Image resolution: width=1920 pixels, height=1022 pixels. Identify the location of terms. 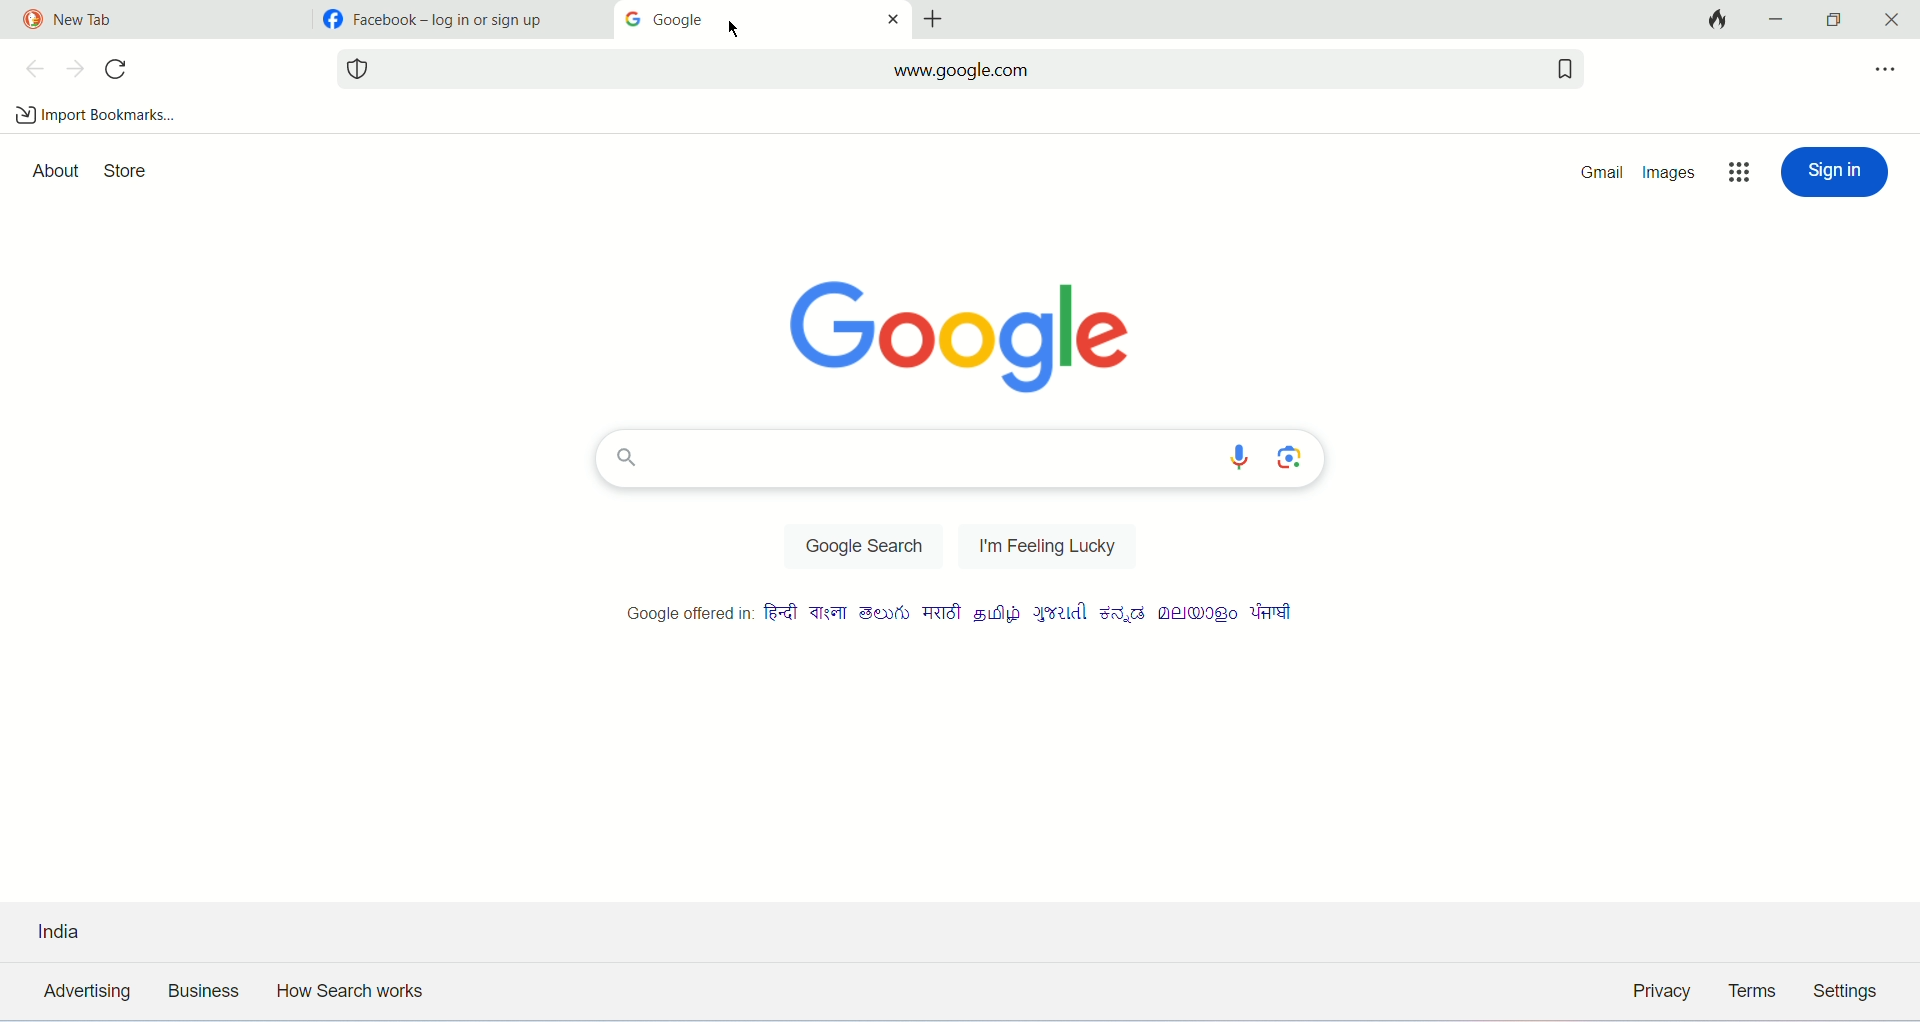
(1756, 990).